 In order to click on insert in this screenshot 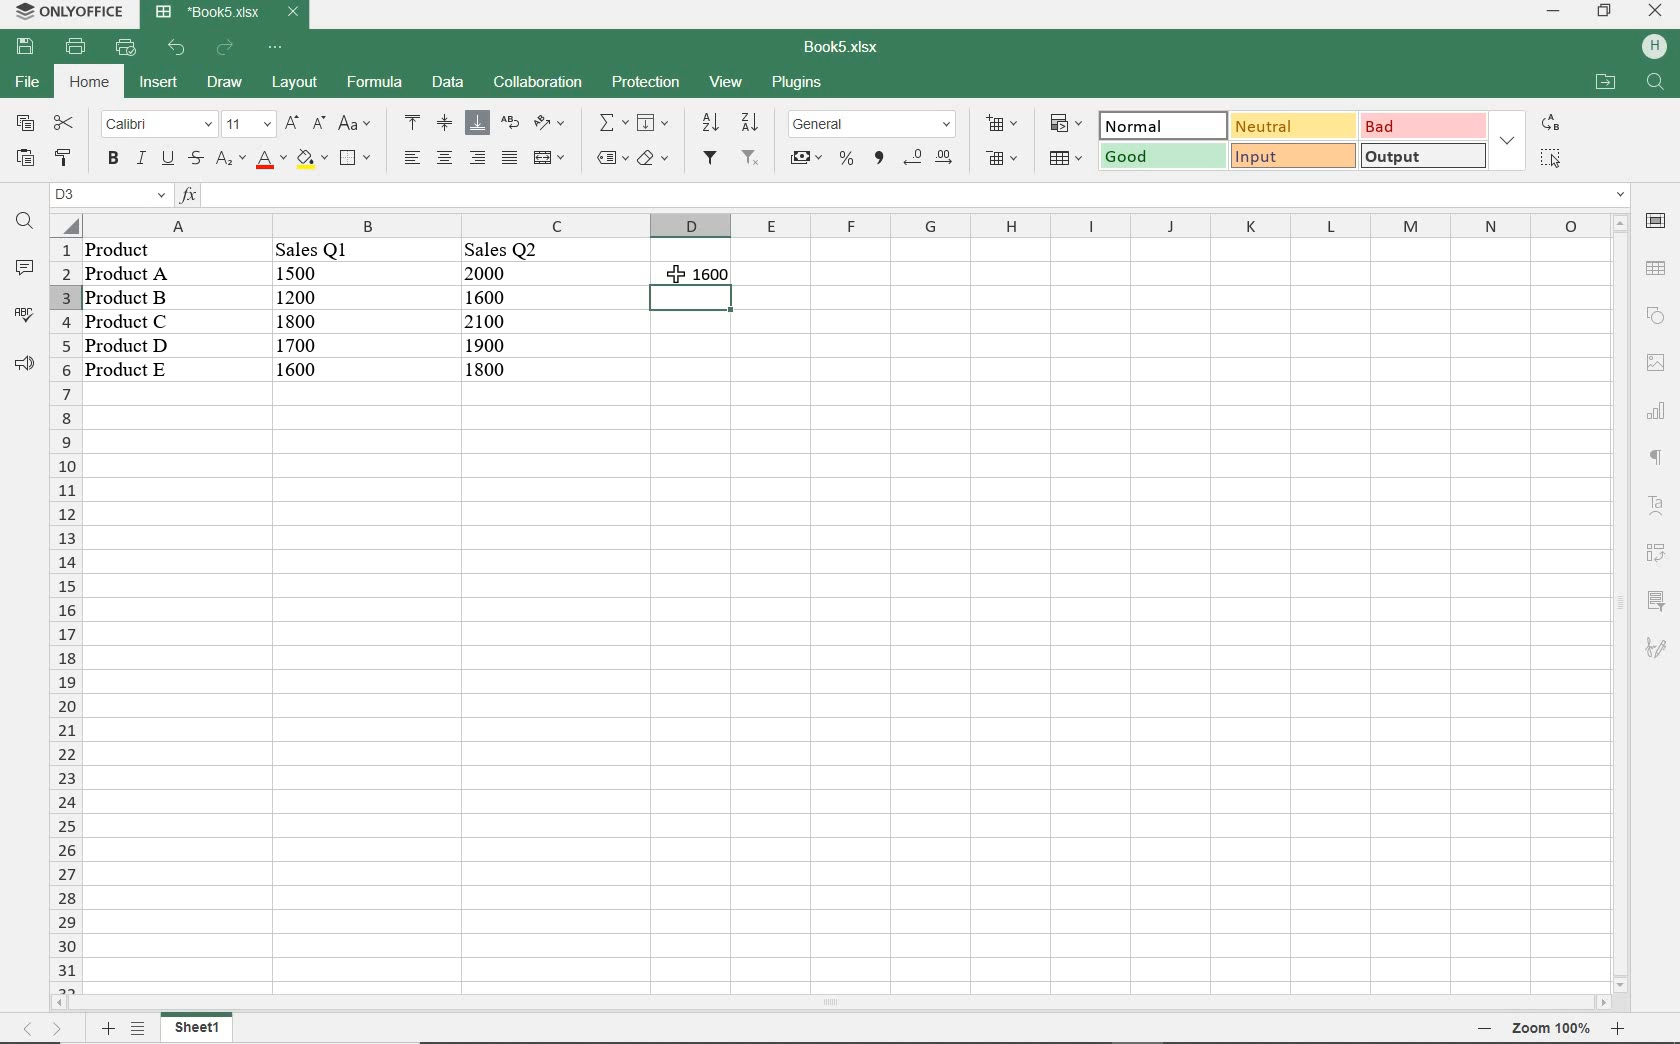, I will do `click(158, 83)`.